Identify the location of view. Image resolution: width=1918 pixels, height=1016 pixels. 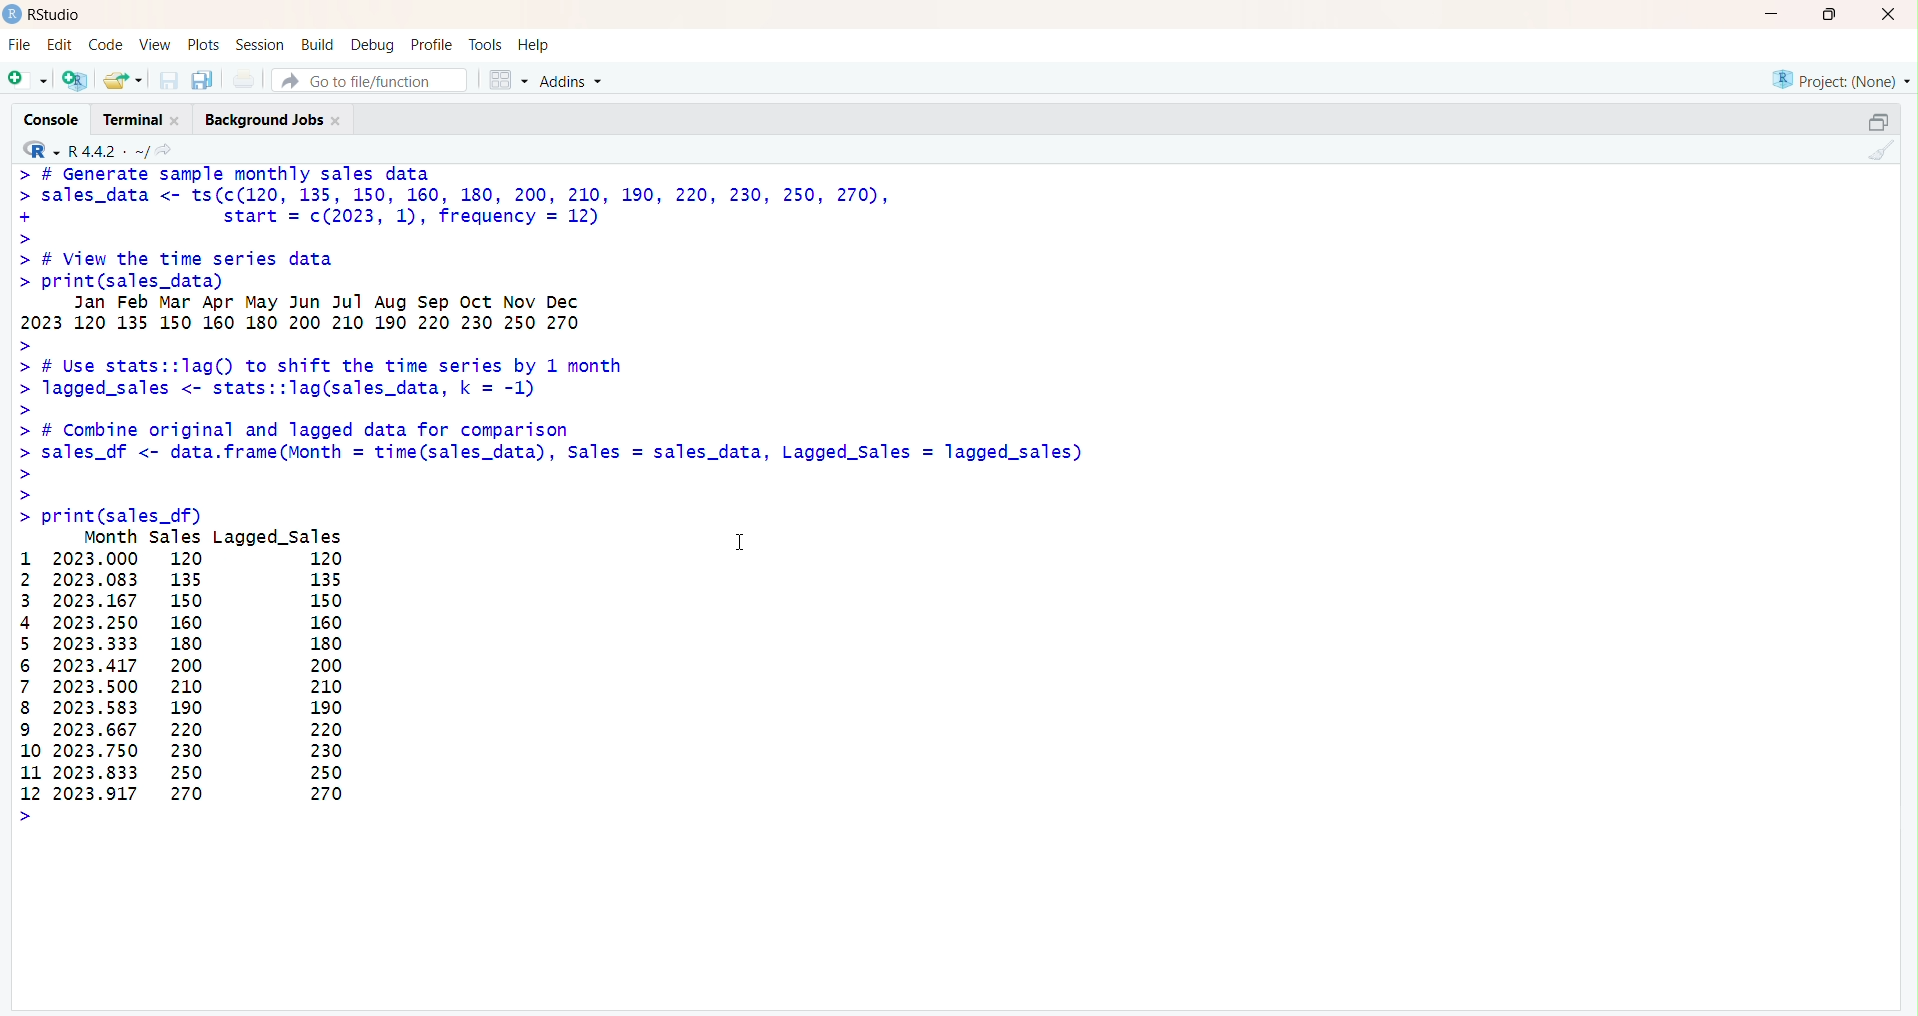
(154, 44).